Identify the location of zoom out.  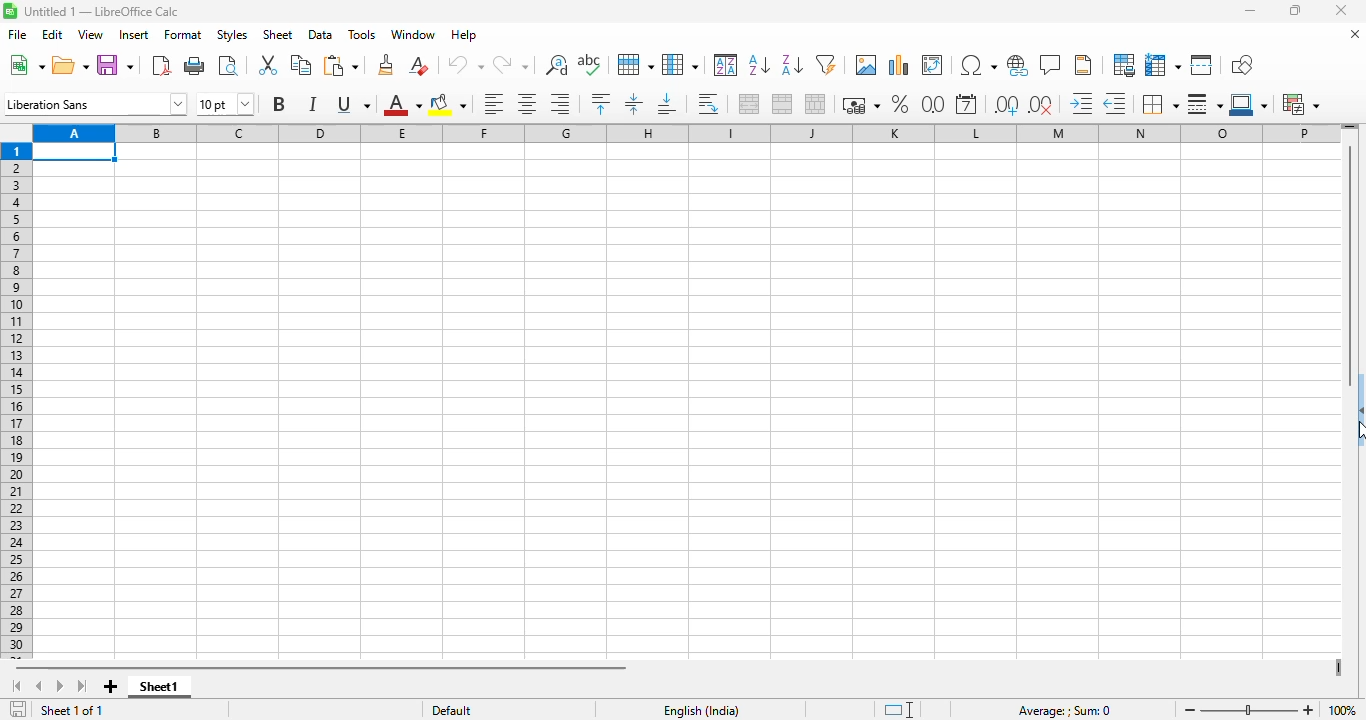
(1190, 710).